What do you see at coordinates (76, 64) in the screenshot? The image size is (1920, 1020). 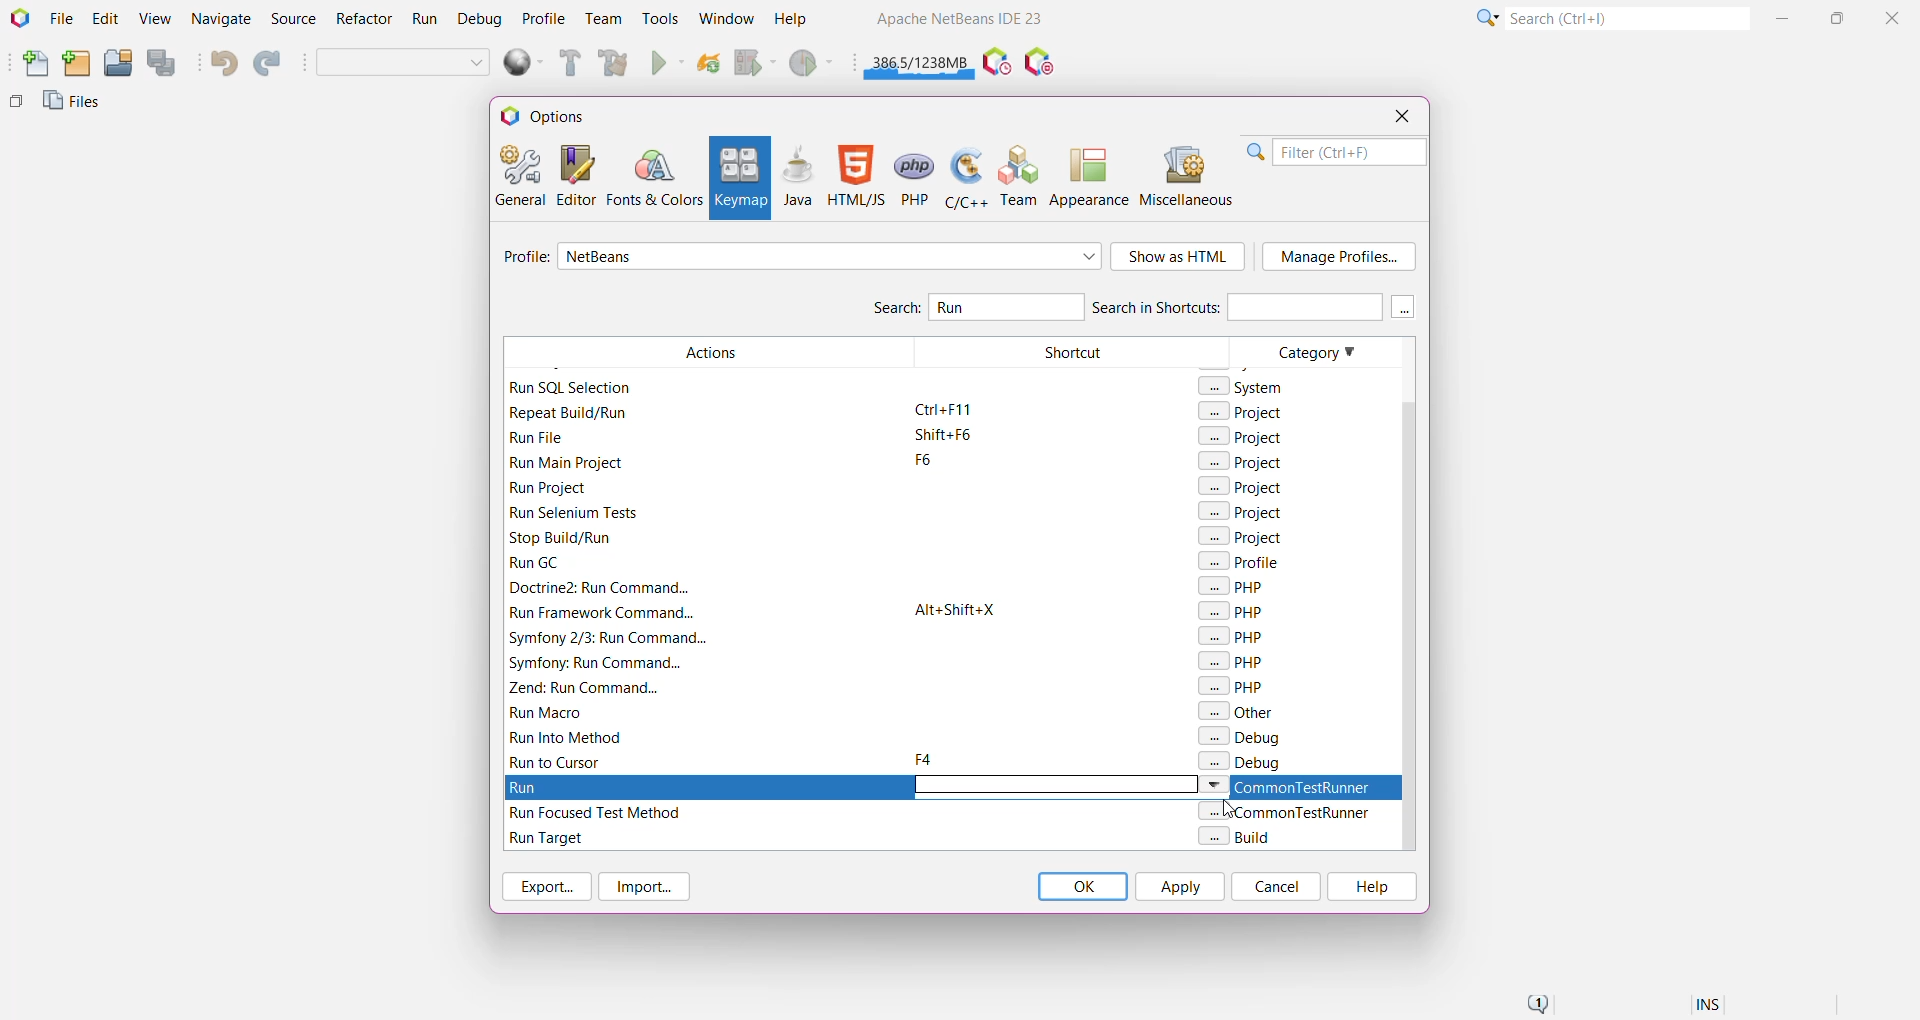 I see `New Project` at bounding box center [76, 64].